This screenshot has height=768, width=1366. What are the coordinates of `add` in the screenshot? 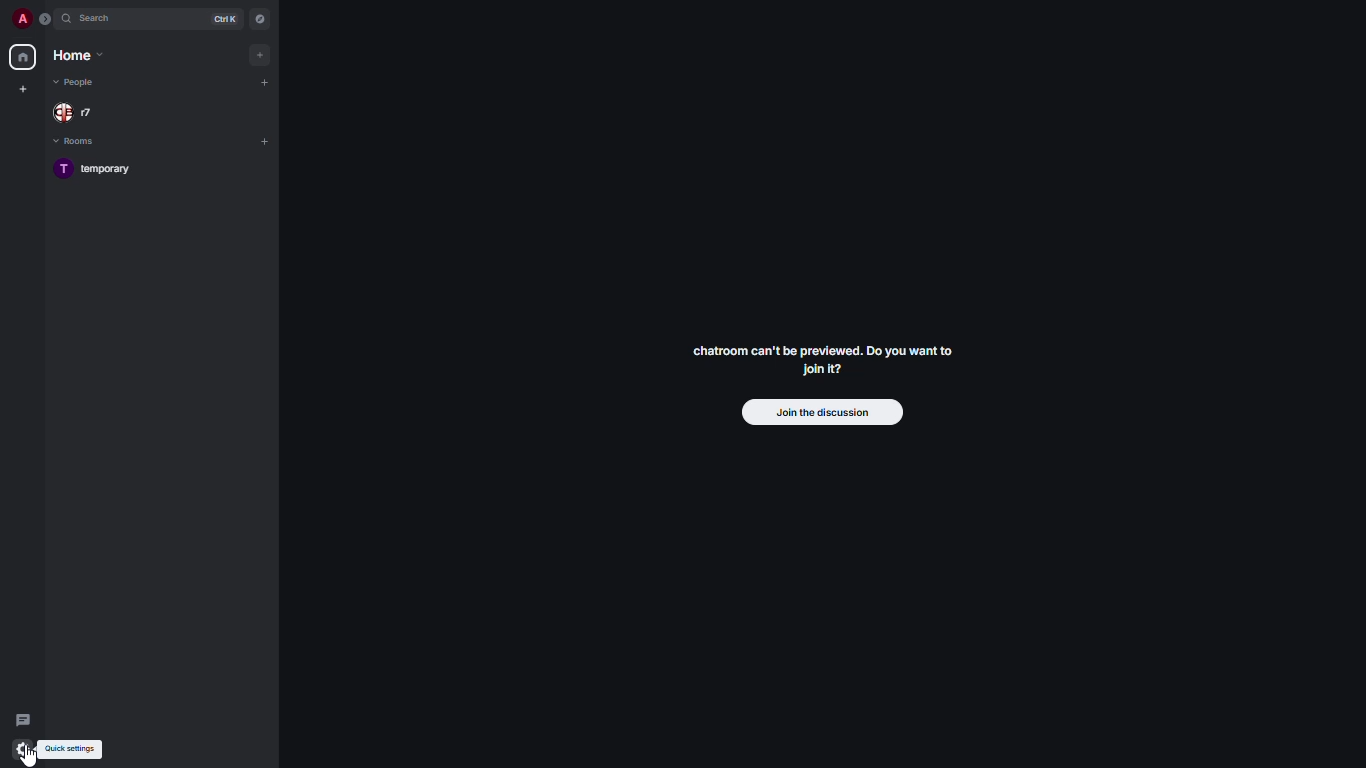 It's located at (258, 55).